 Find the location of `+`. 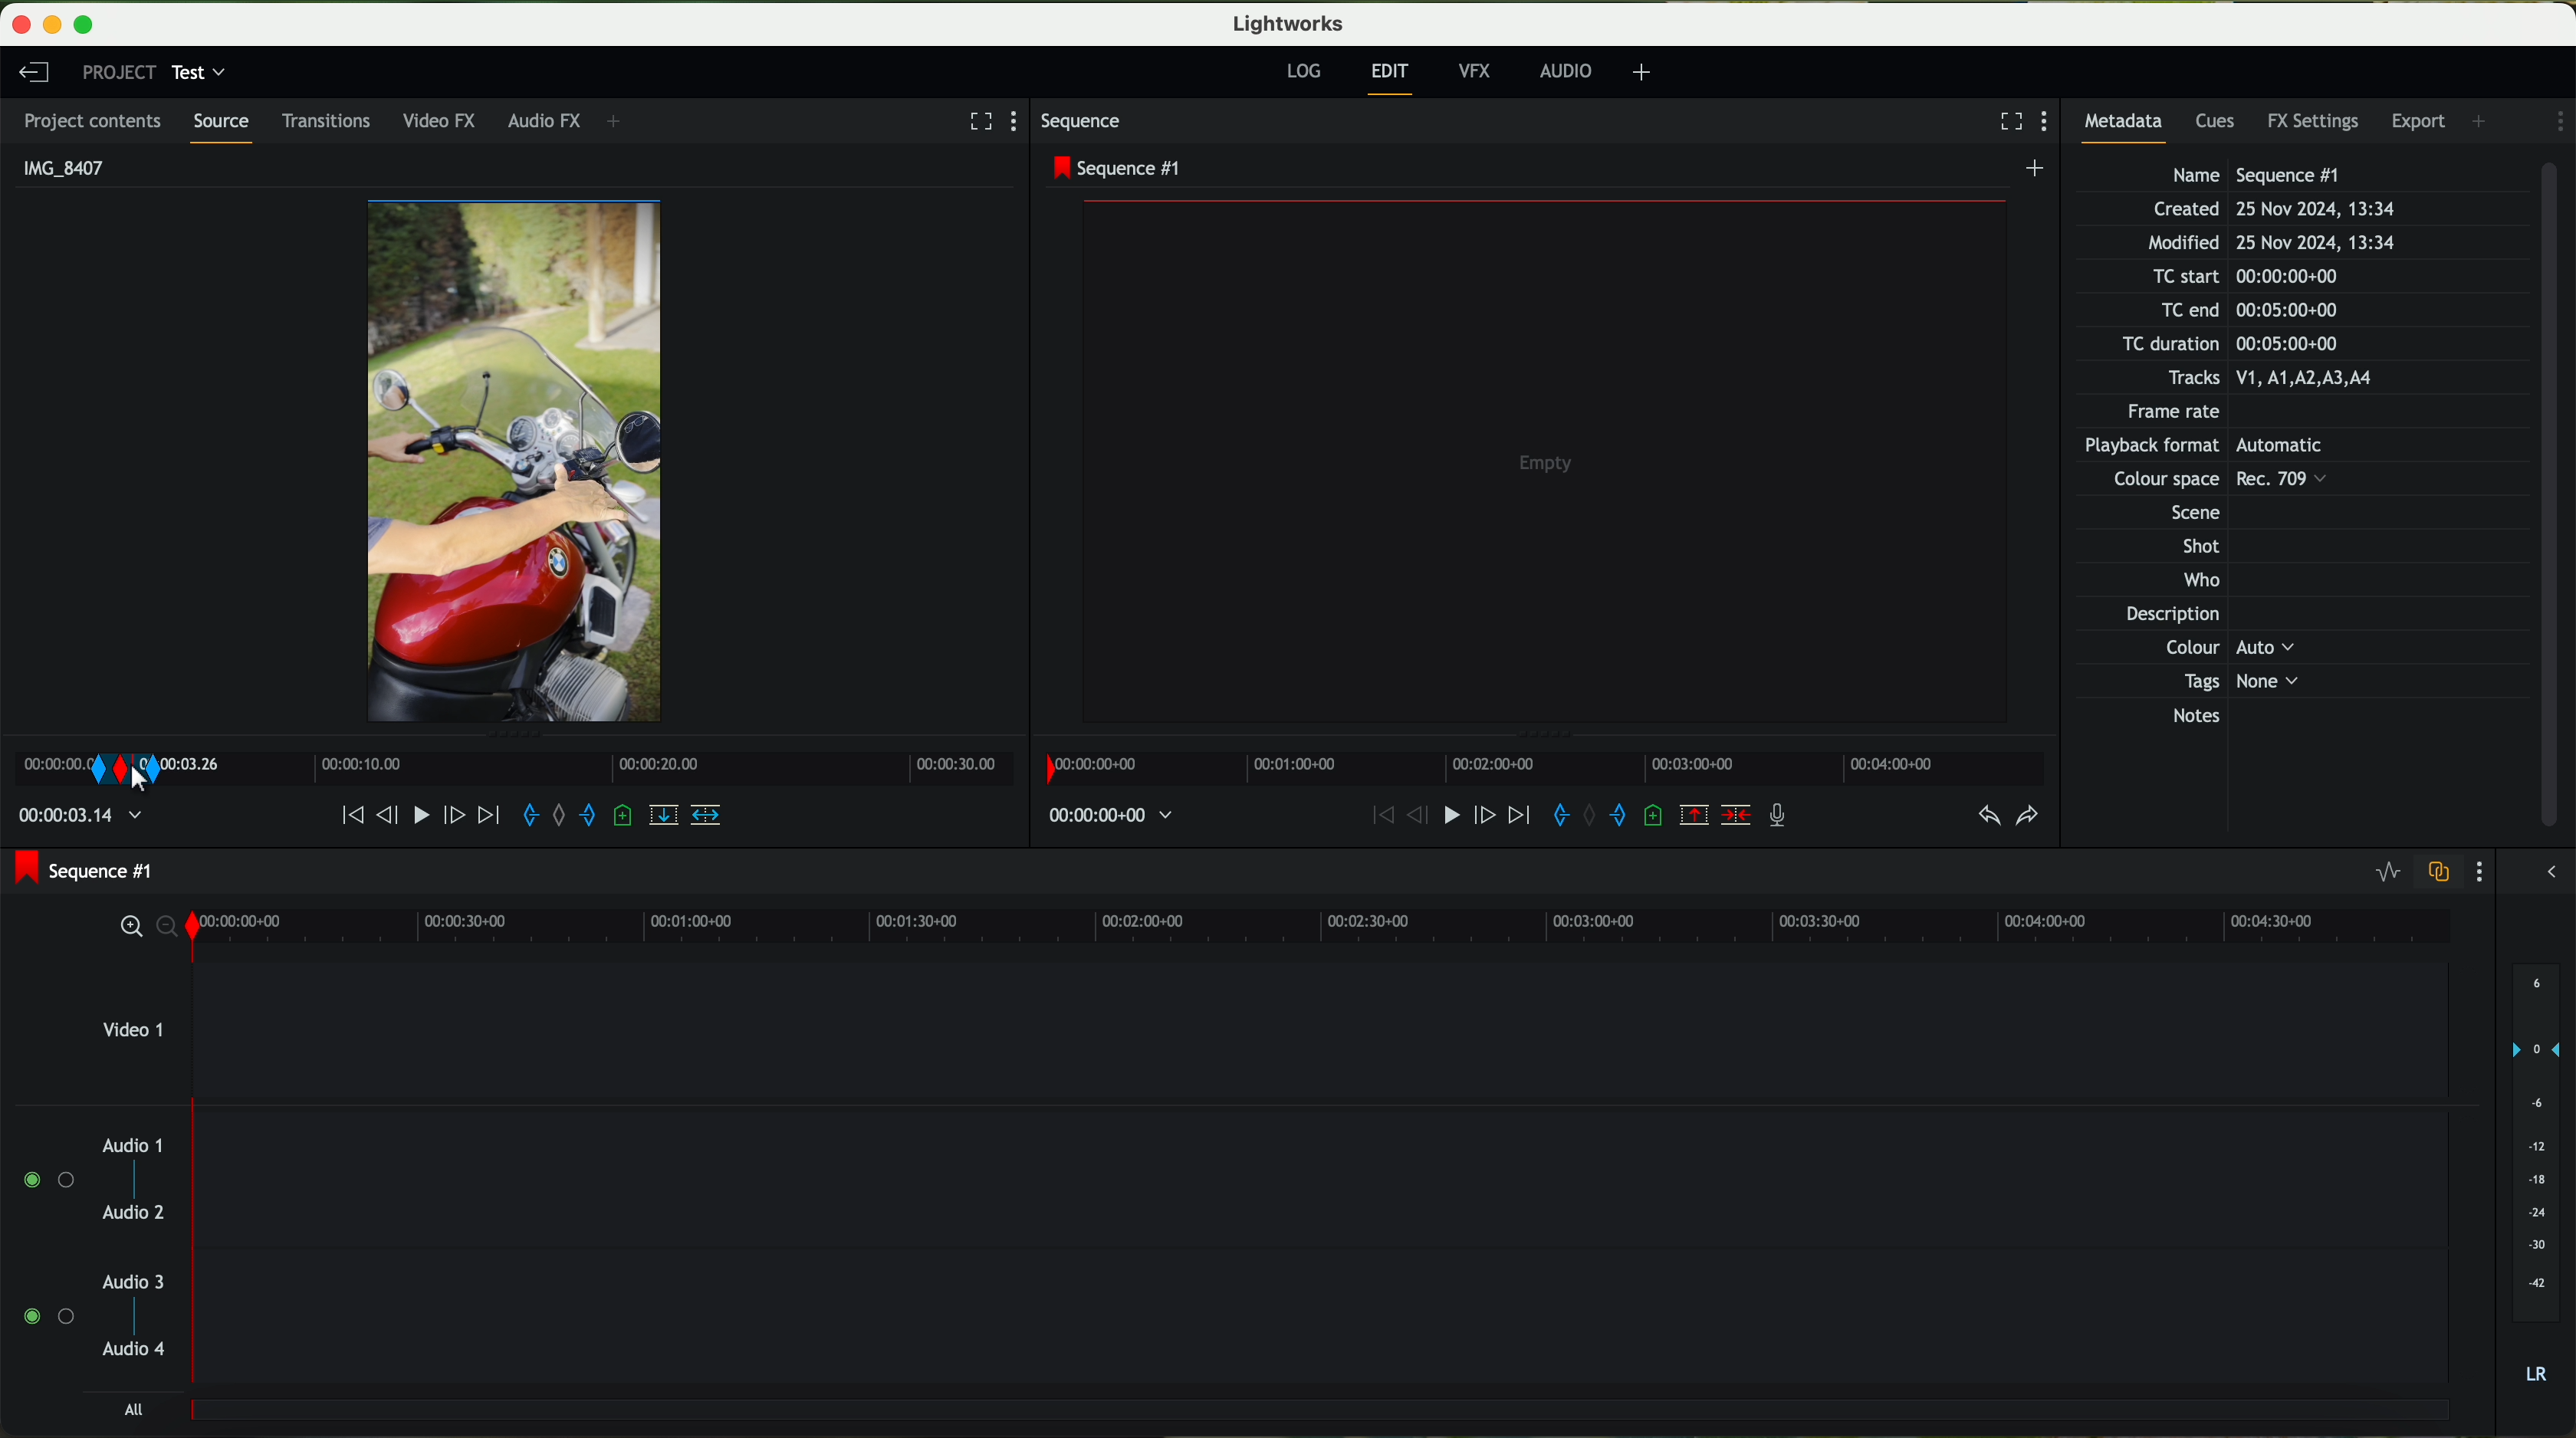

+ is located at coordinates (621, 123).